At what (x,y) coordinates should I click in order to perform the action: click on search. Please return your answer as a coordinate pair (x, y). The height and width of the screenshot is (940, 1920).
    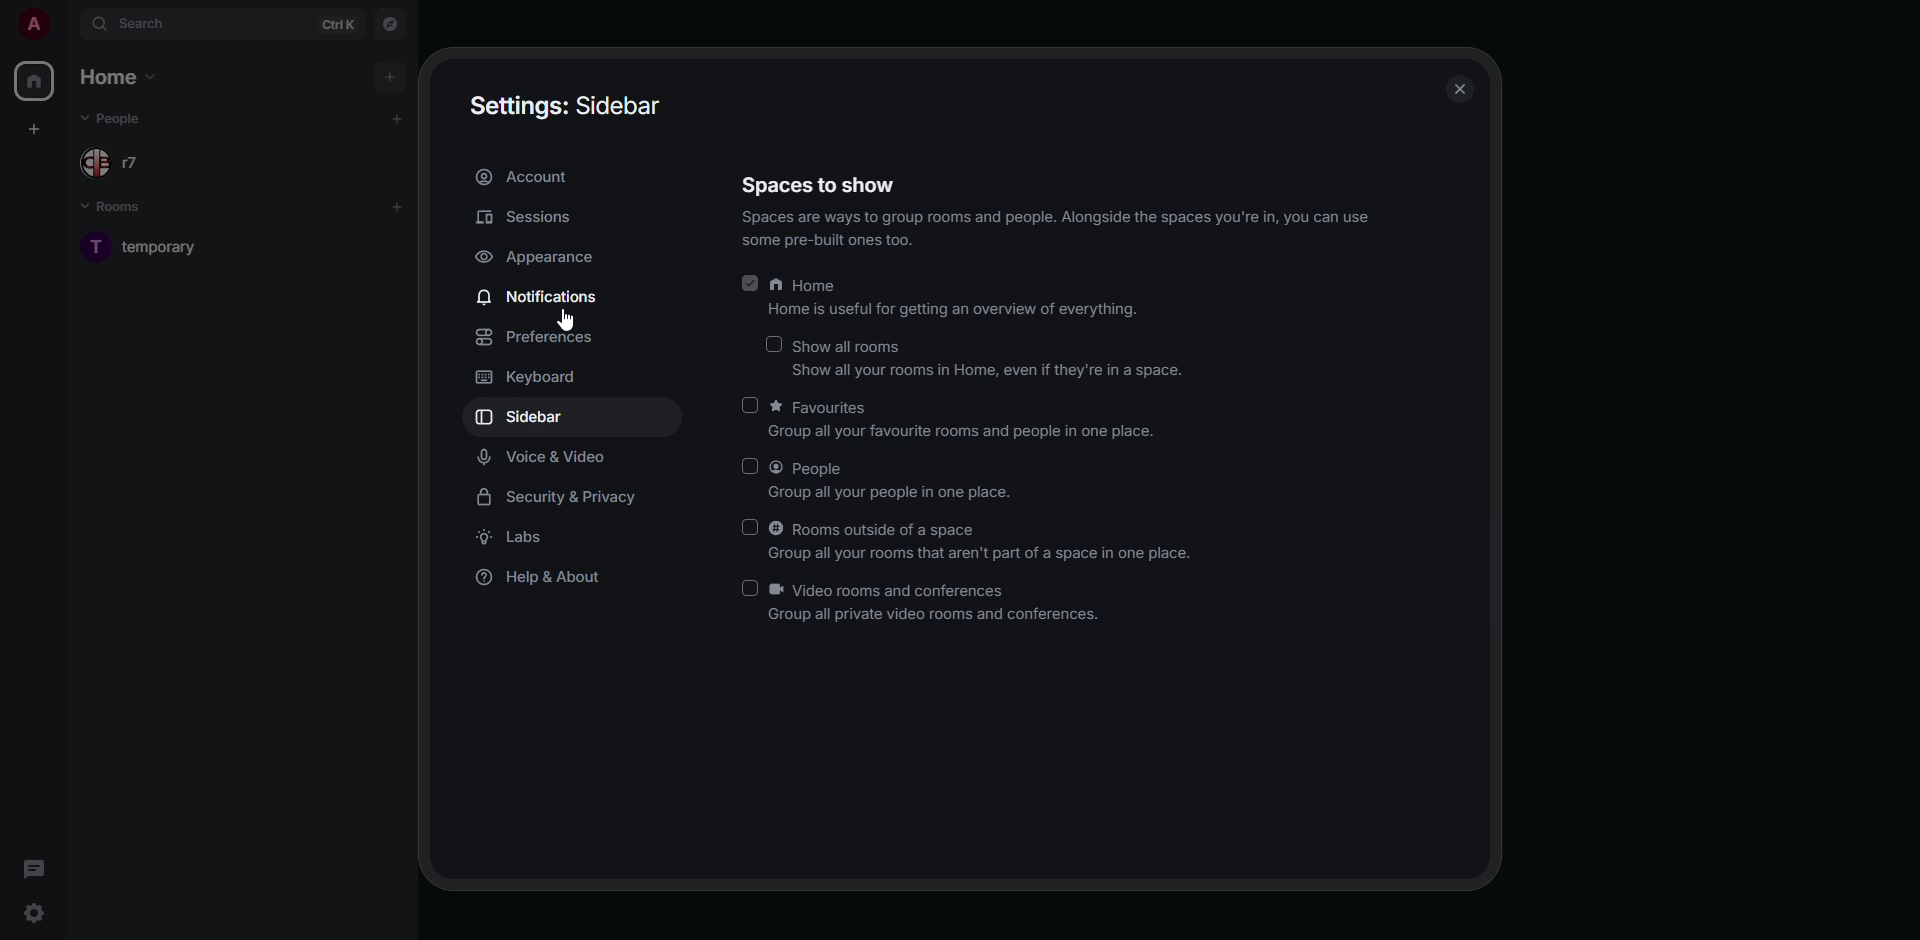
    Looking at the image, I should click on (130, 23).